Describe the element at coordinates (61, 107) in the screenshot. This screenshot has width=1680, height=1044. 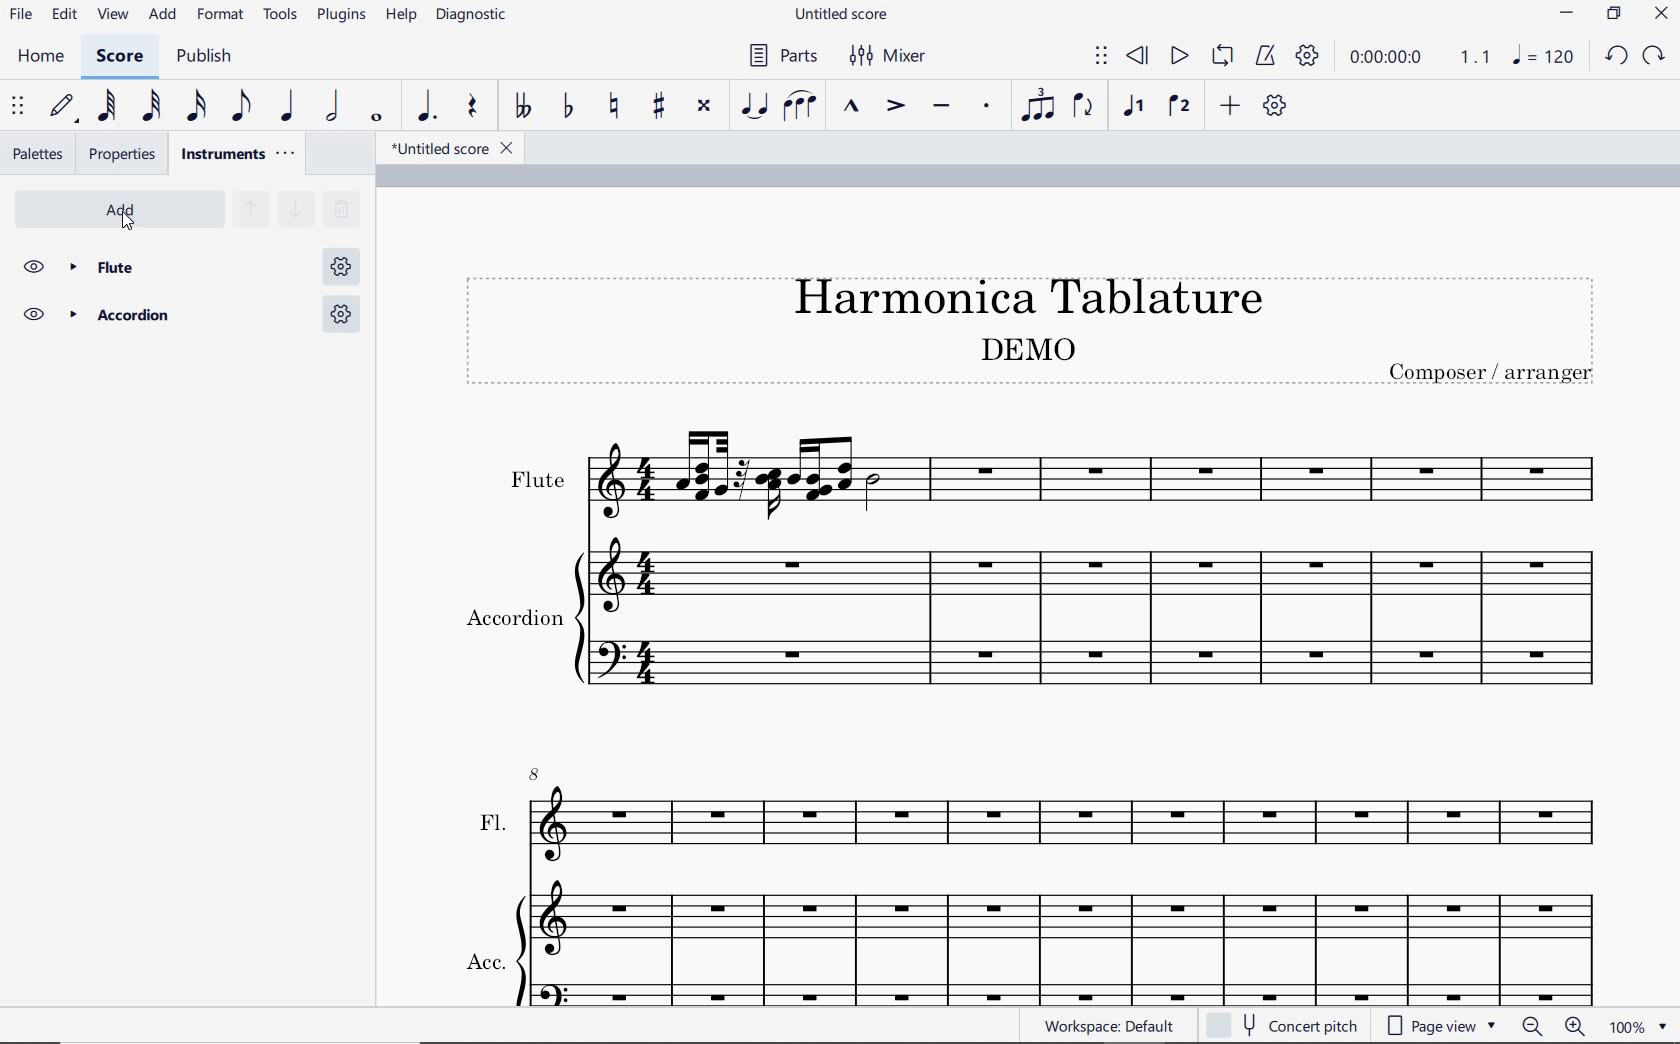
I see `default (step time)` at that location.